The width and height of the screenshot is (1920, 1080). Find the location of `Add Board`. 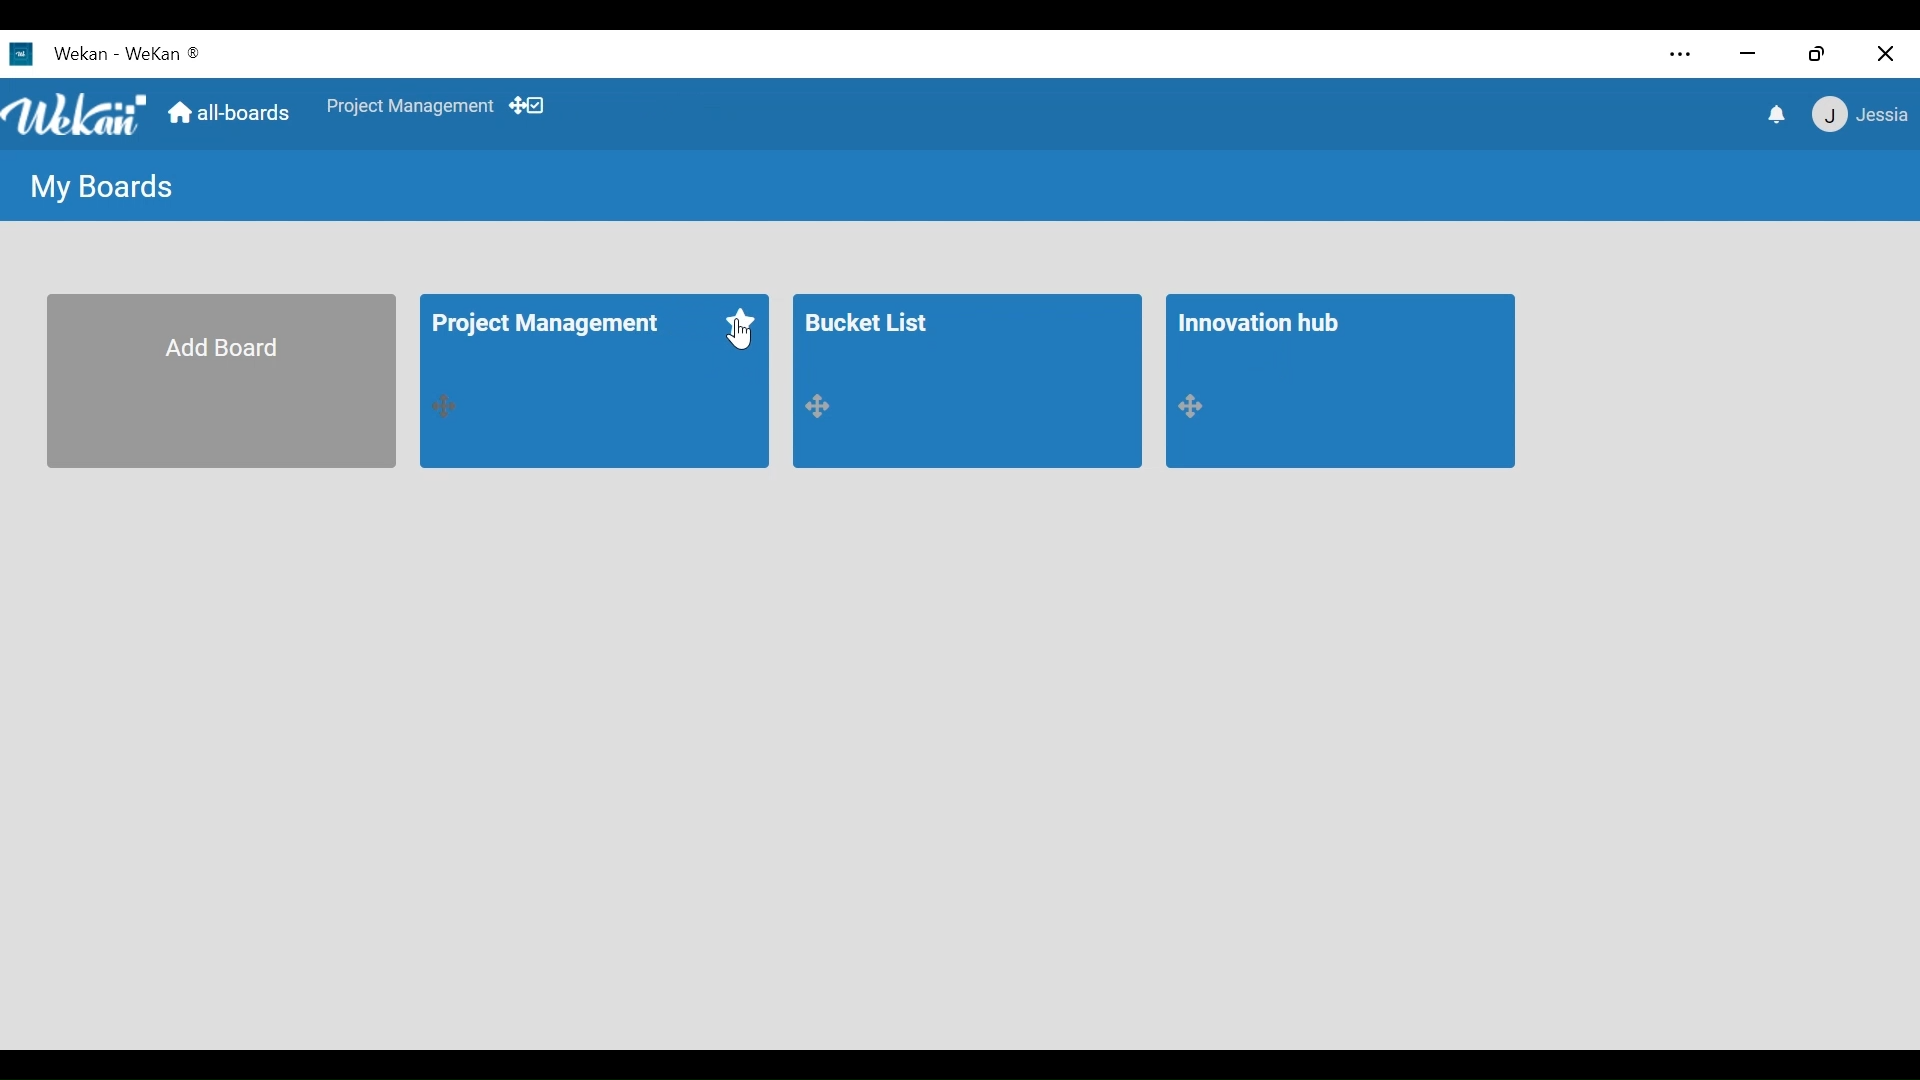

Add Board is located at coordinates (221, 382).